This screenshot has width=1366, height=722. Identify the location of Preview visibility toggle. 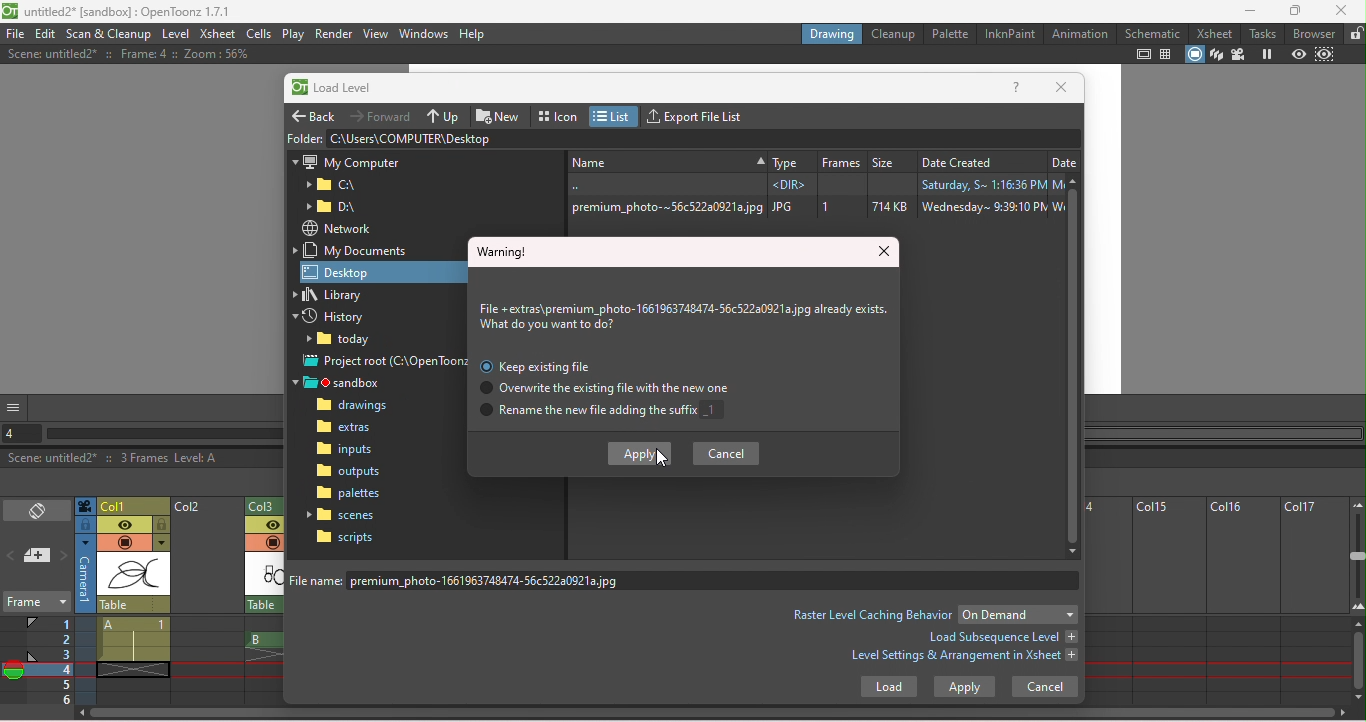
(124, 525).